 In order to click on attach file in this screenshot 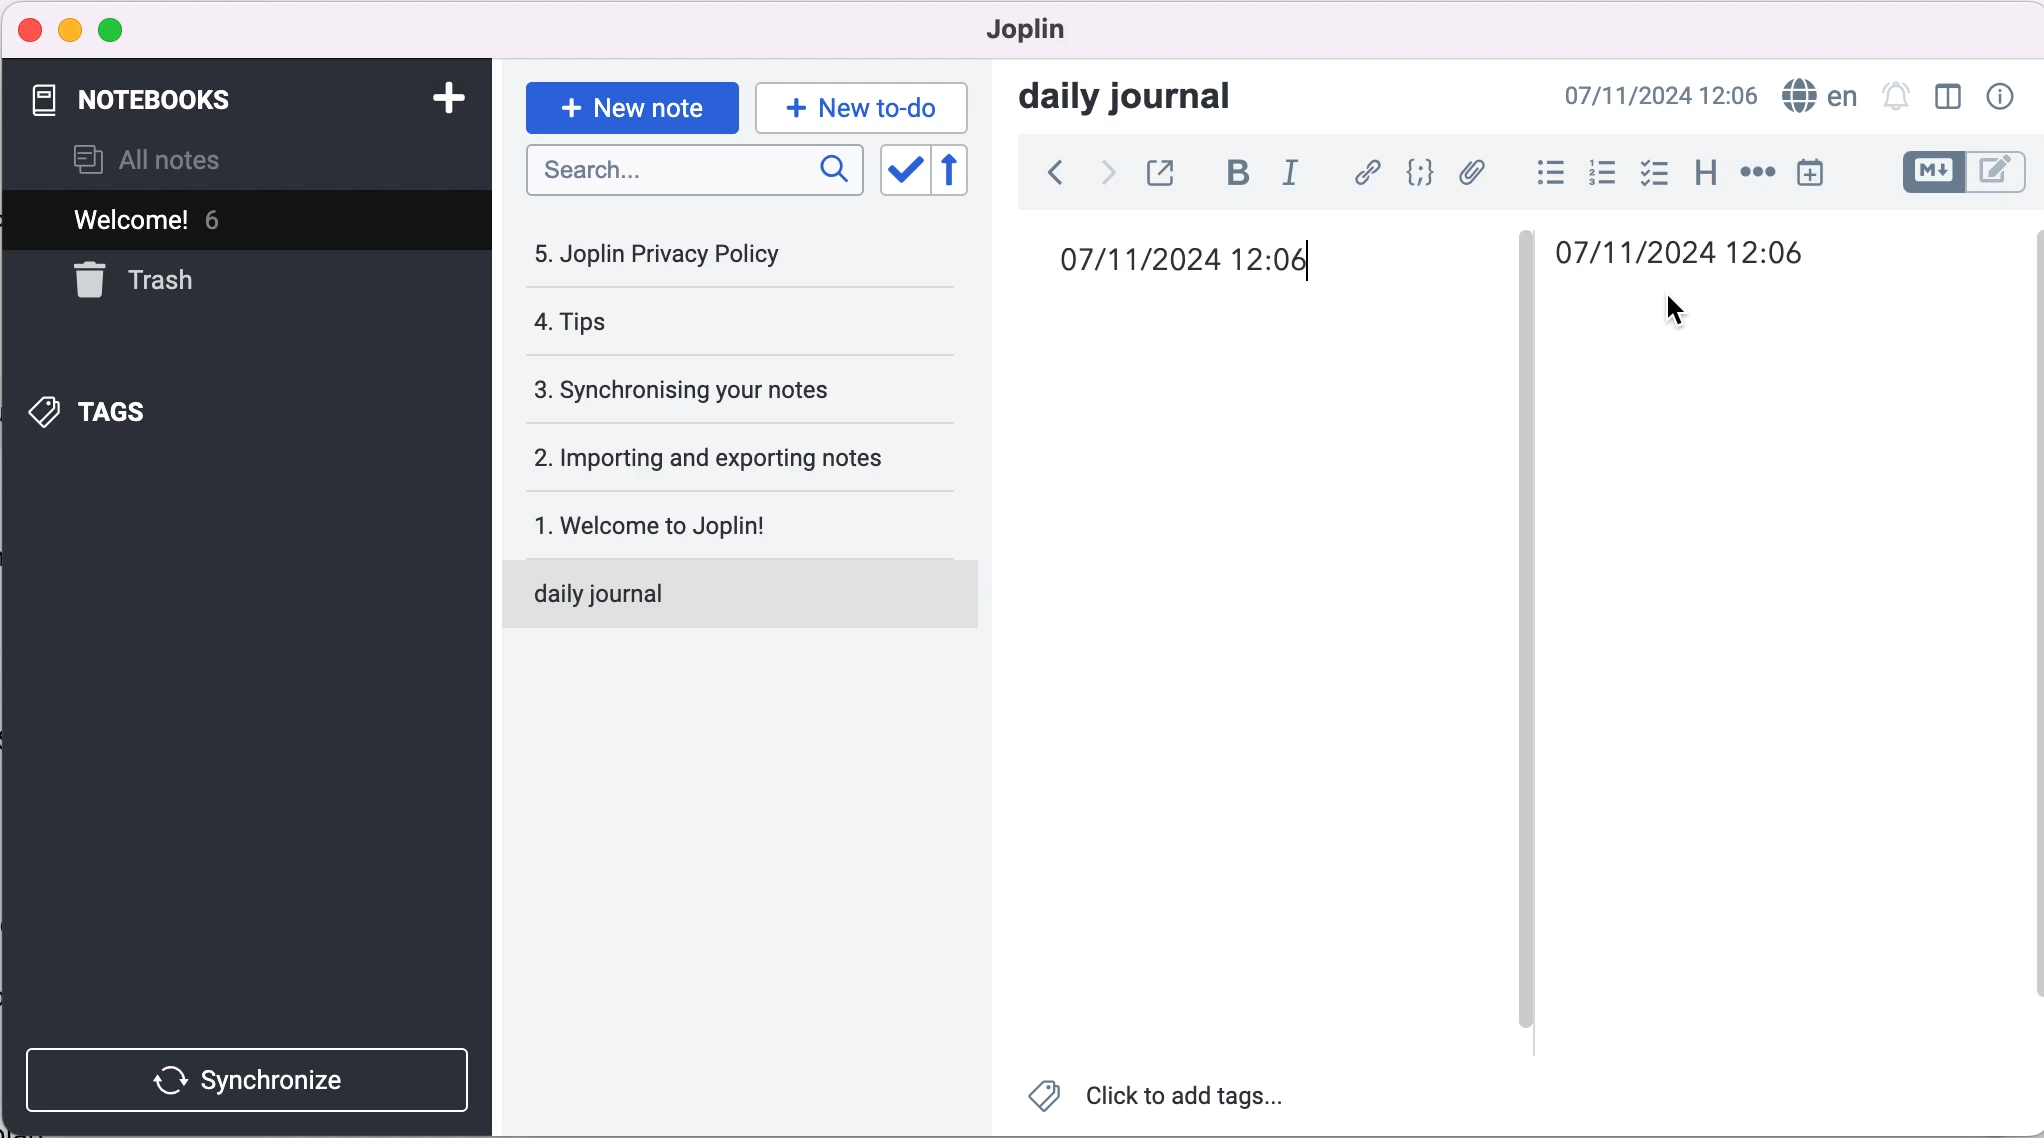, I will do `click(1472, 172)`.